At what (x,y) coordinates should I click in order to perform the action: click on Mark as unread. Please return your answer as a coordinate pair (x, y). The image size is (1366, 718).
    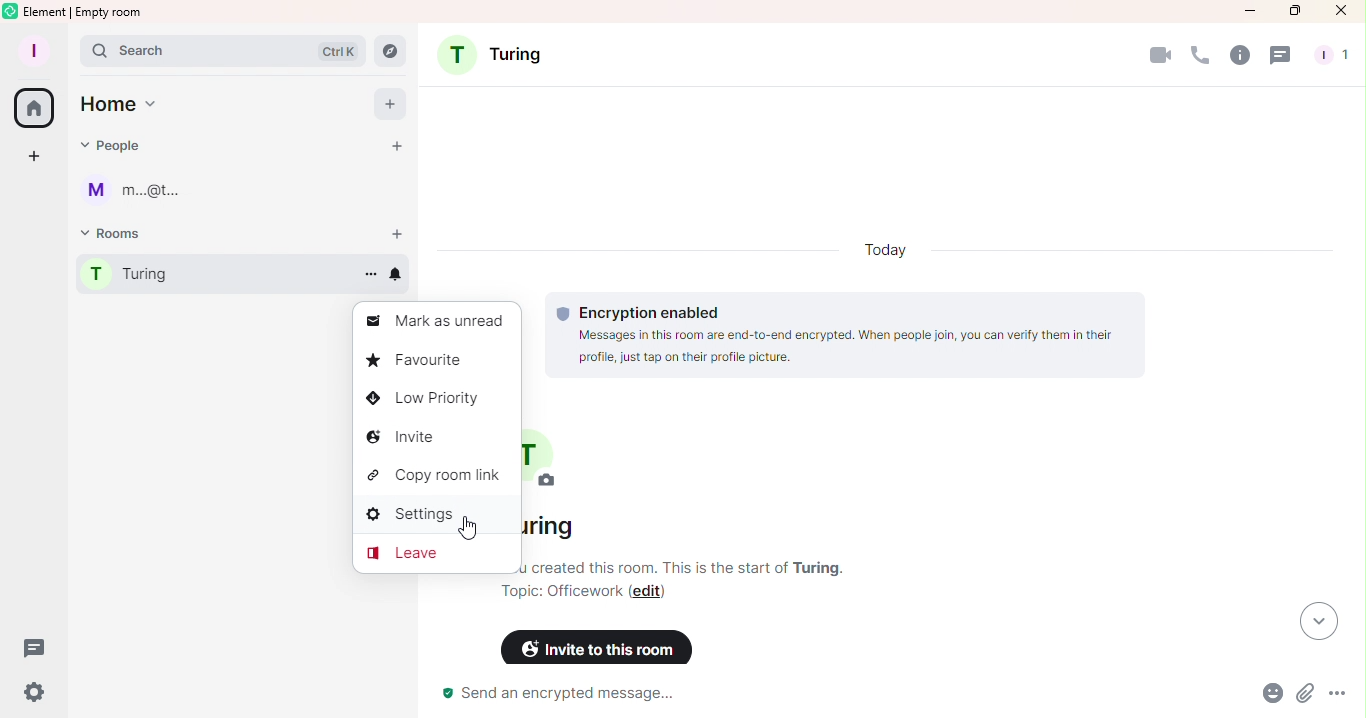
    Looking at the image, I should click on (437, 318).